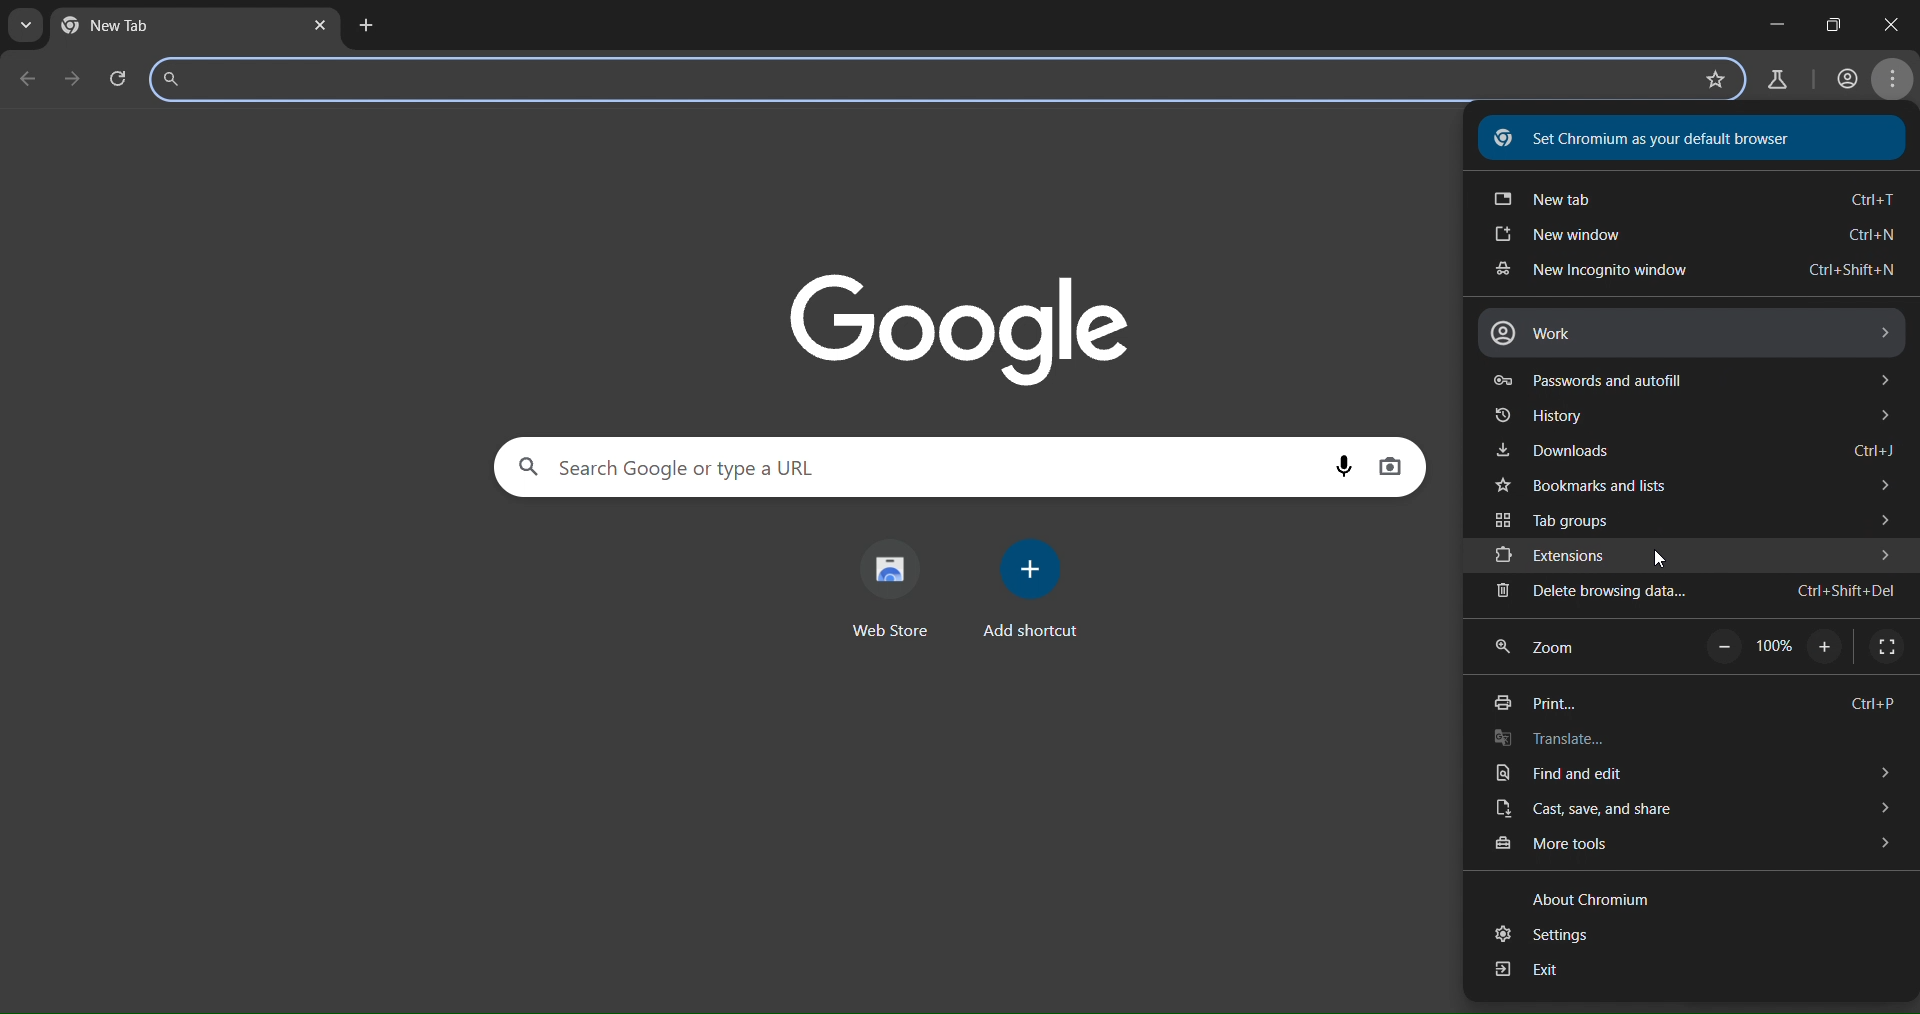 The image size is (1920, 1014). I want to click on cursor, so click(1658, 560).